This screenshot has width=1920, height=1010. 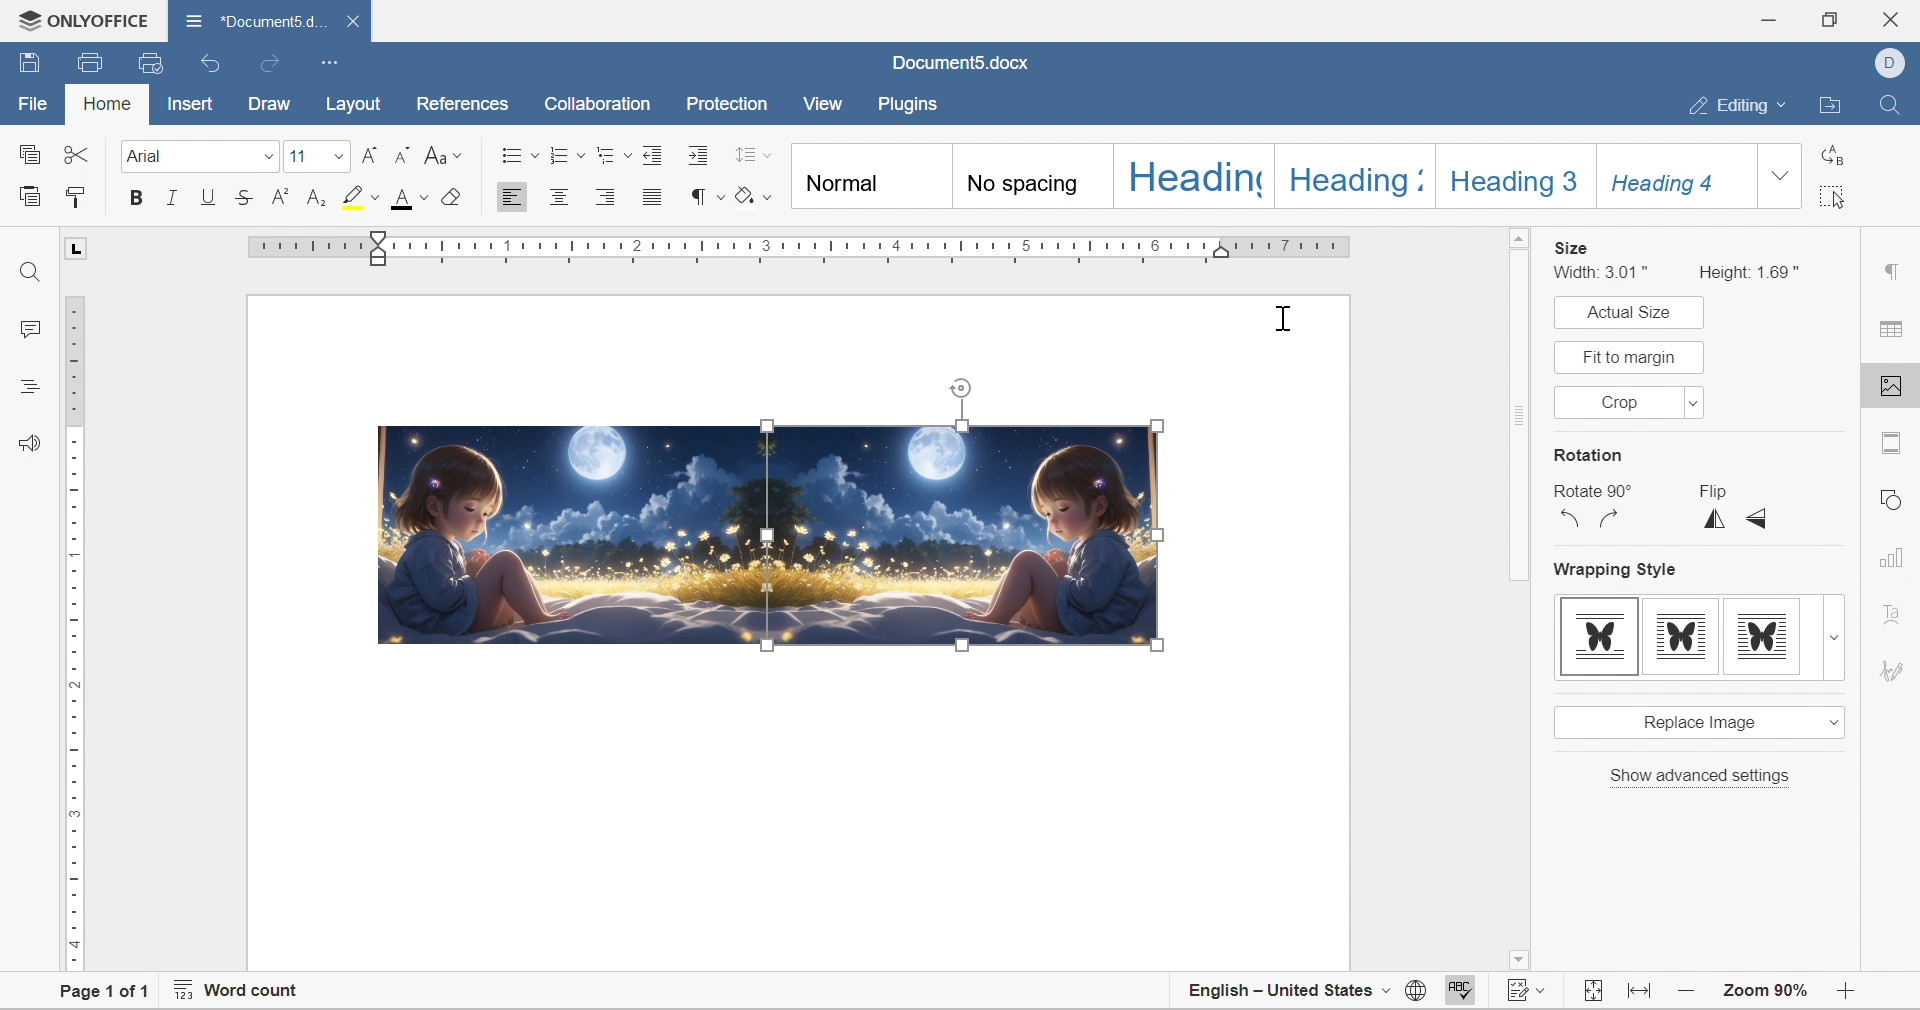 What do you see at coordinates (28, 154) in the screenshot?
I see `copy` at bounding box center [28, 154].